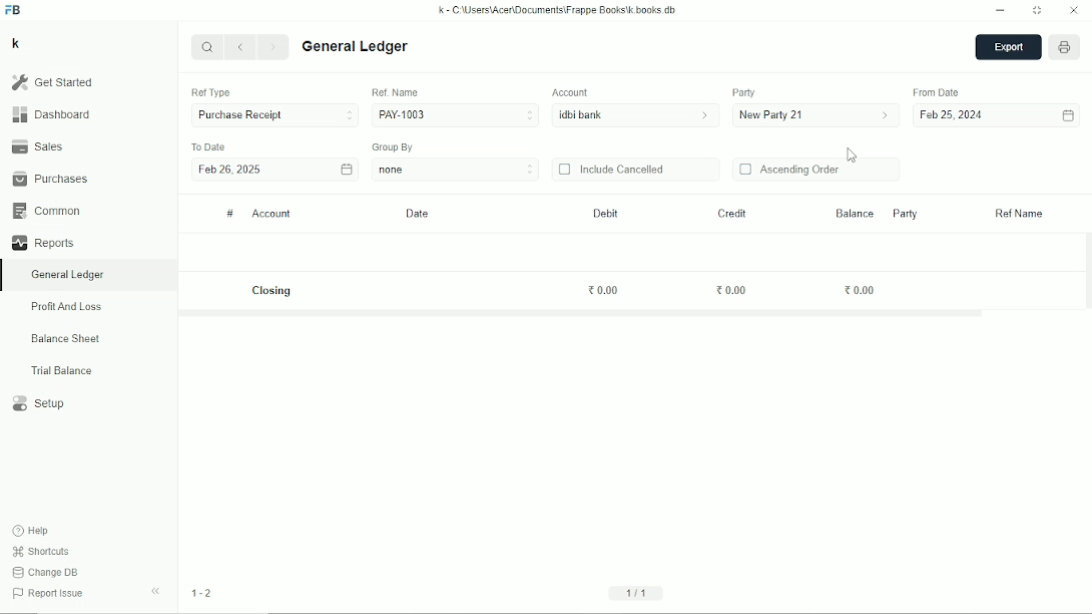 Image resolution: width=1092 pixels, height=614 pixels. What do you see at coordinates (1065, 48) in the screenshot?
I see `Open report print view` at bounding box center [1065, 48].